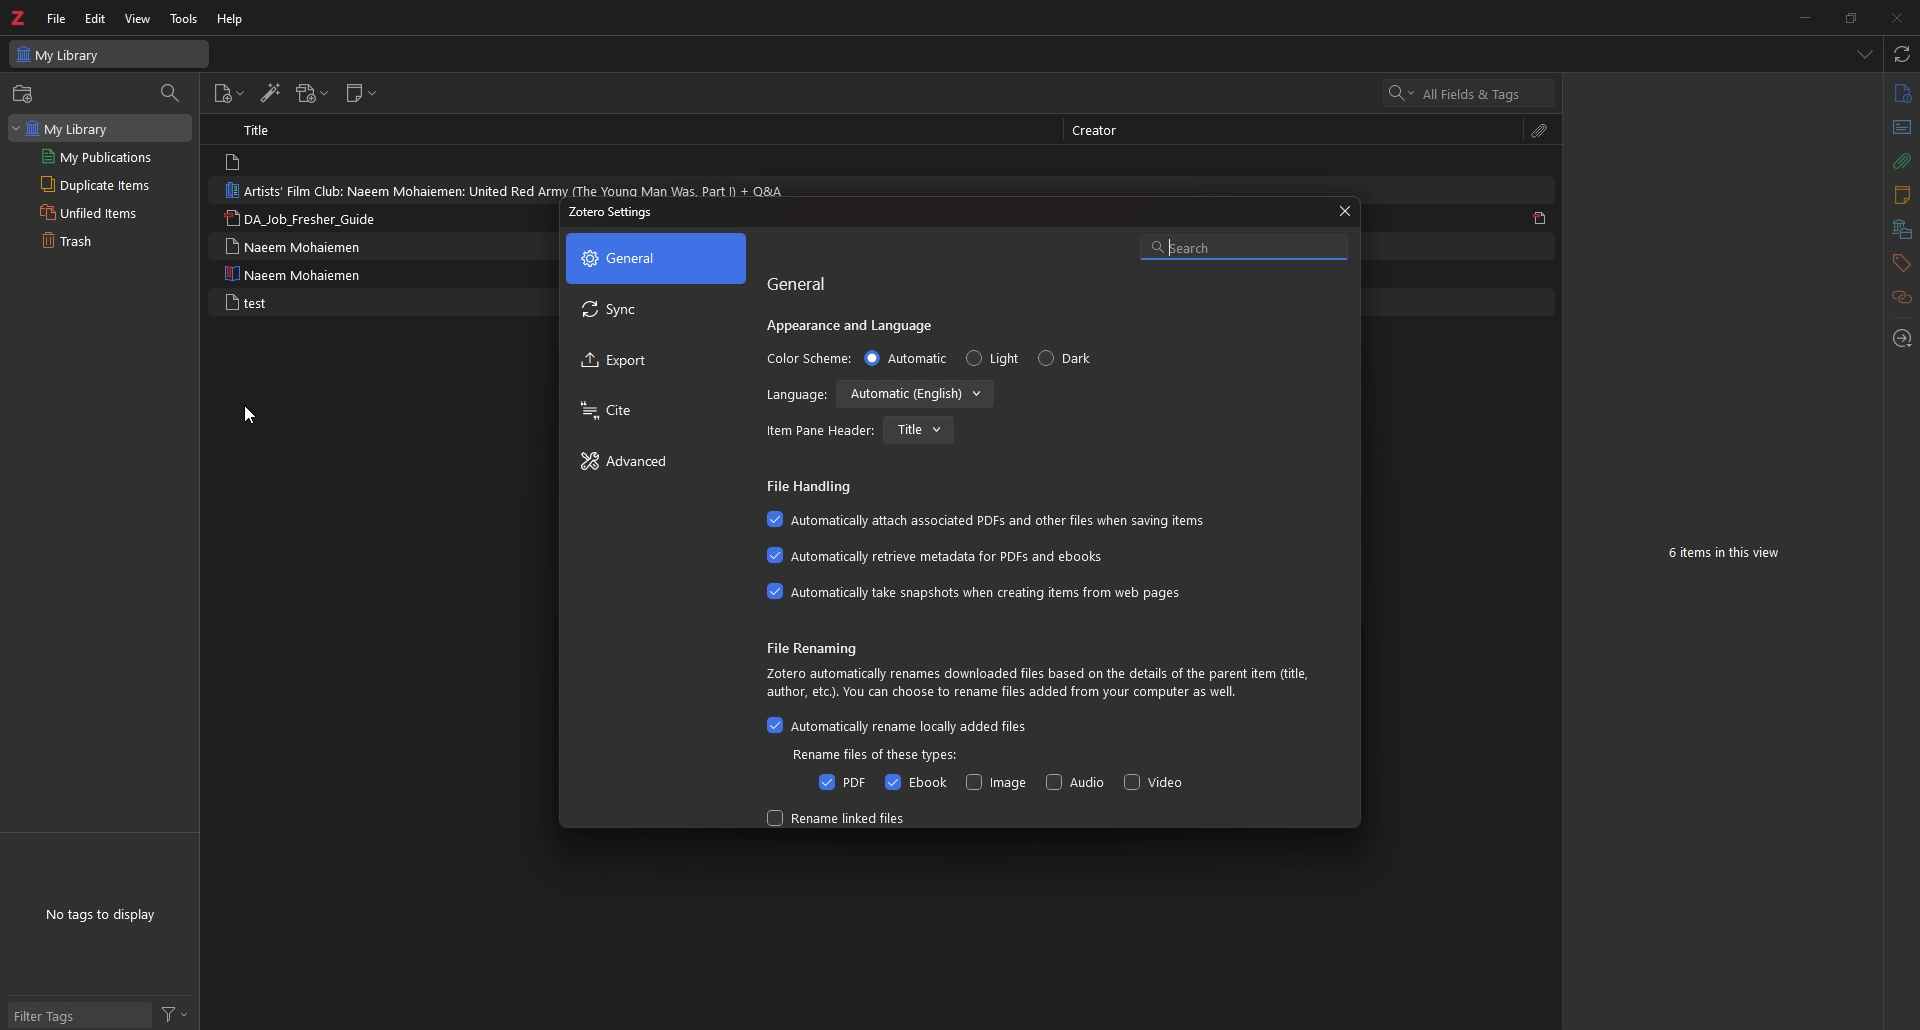  What do you see at coordinates (101, 212) in the screenshot?
I see `unfiled items` at bounding box center [101, 212].